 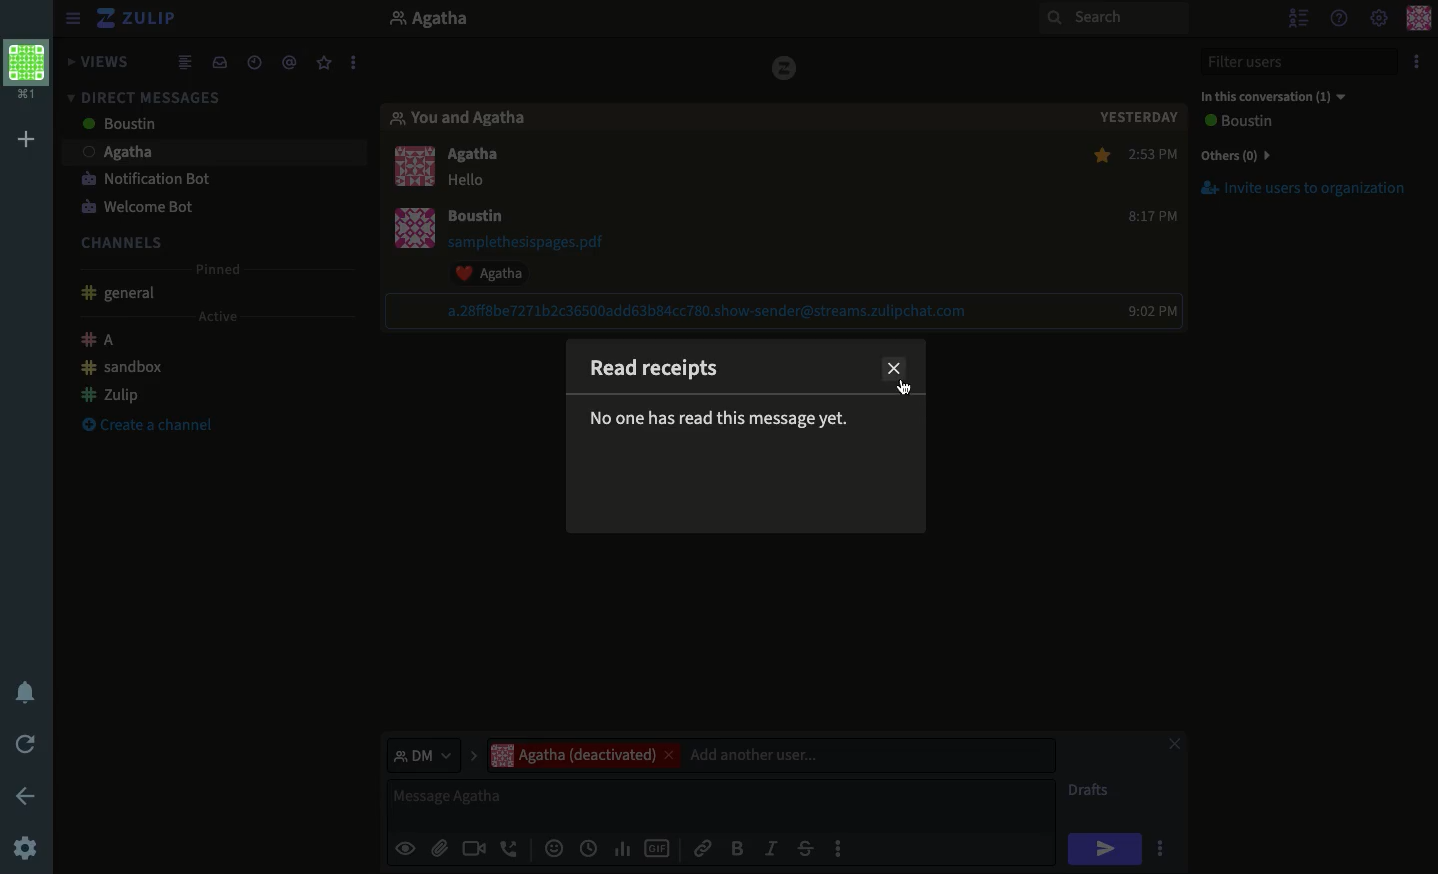 I want to click on Video, so click(x=472, y=850).